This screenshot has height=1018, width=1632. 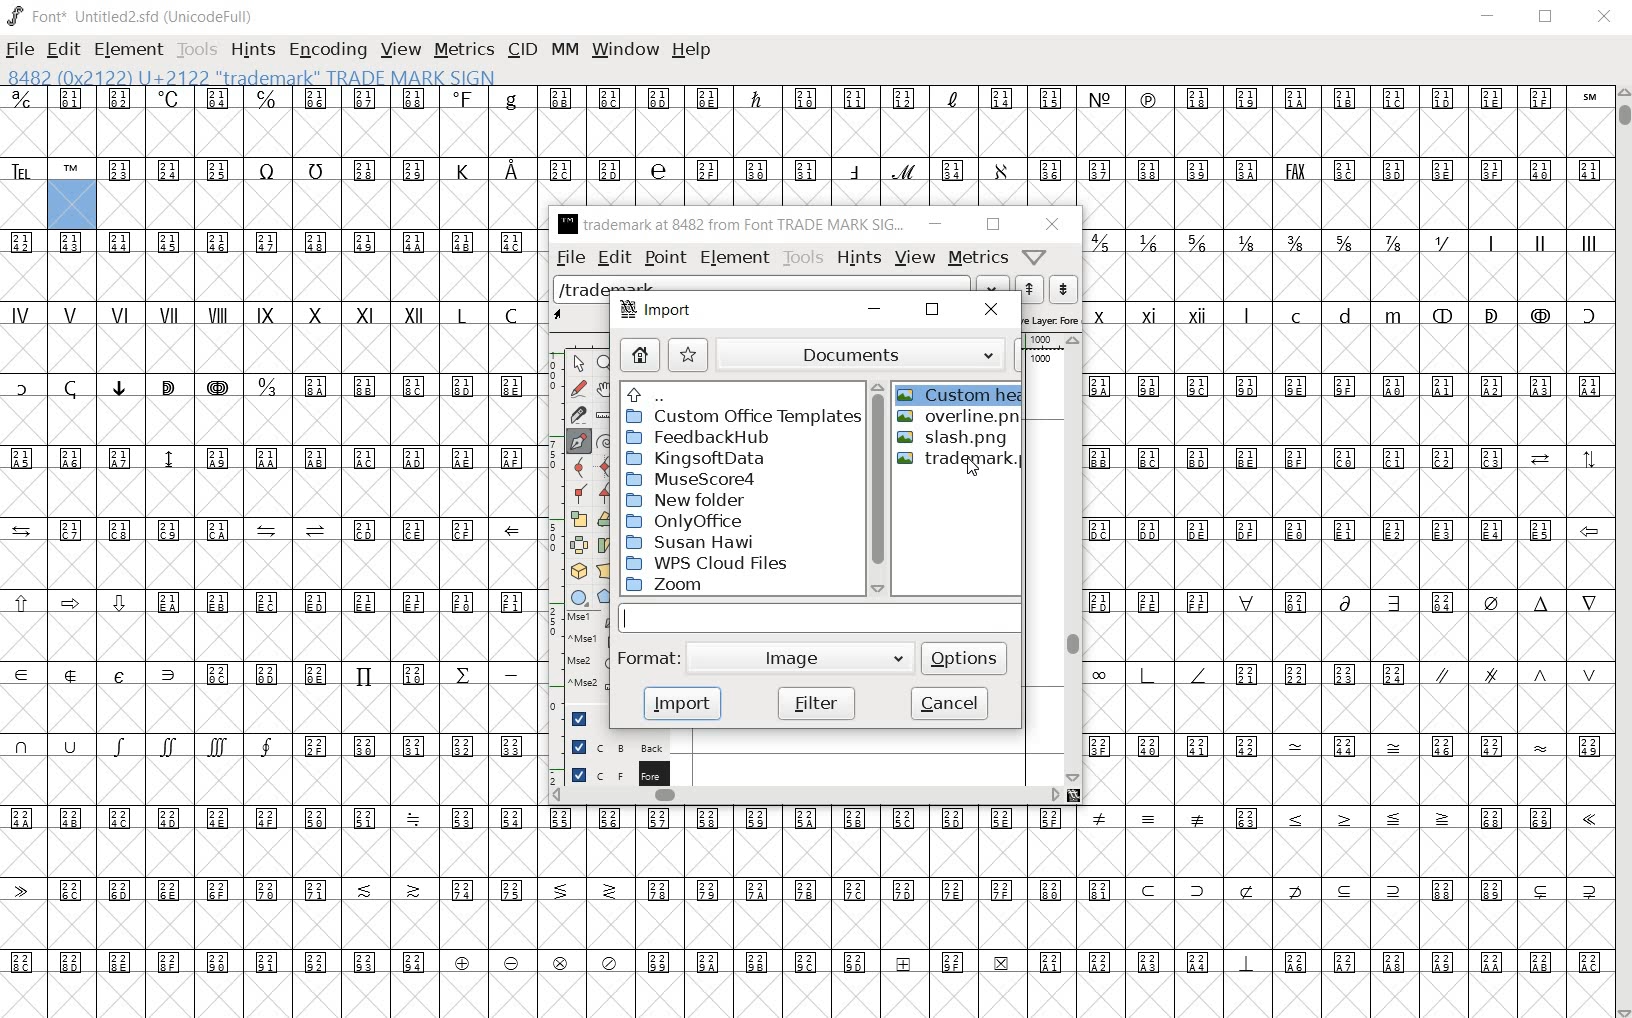 What do you see at coordinates (734, 258) in the screenshot?
I see `element` at bounding box center [734, 258].